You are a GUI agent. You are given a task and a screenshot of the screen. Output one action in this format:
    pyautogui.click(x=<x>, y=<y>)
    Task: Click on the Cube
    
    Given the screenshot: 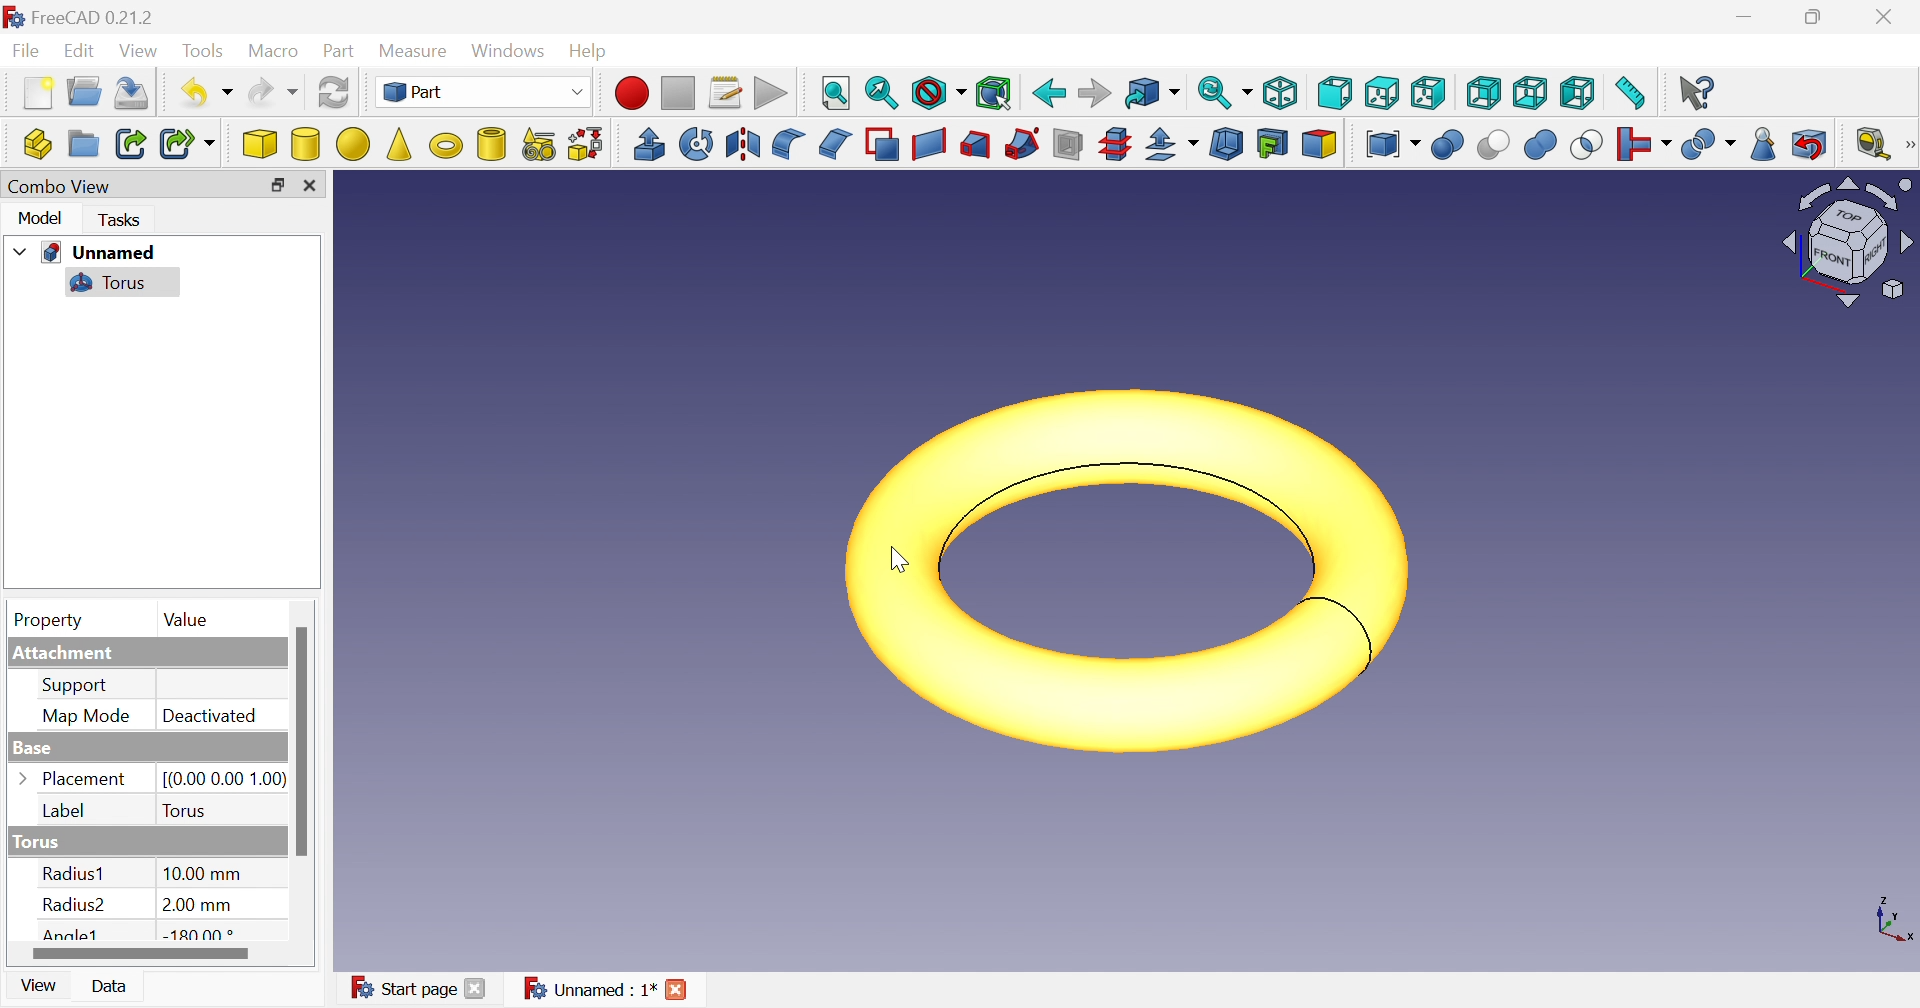 What is the action you would take?
    pyautogui.click(x=256, y=143)
    